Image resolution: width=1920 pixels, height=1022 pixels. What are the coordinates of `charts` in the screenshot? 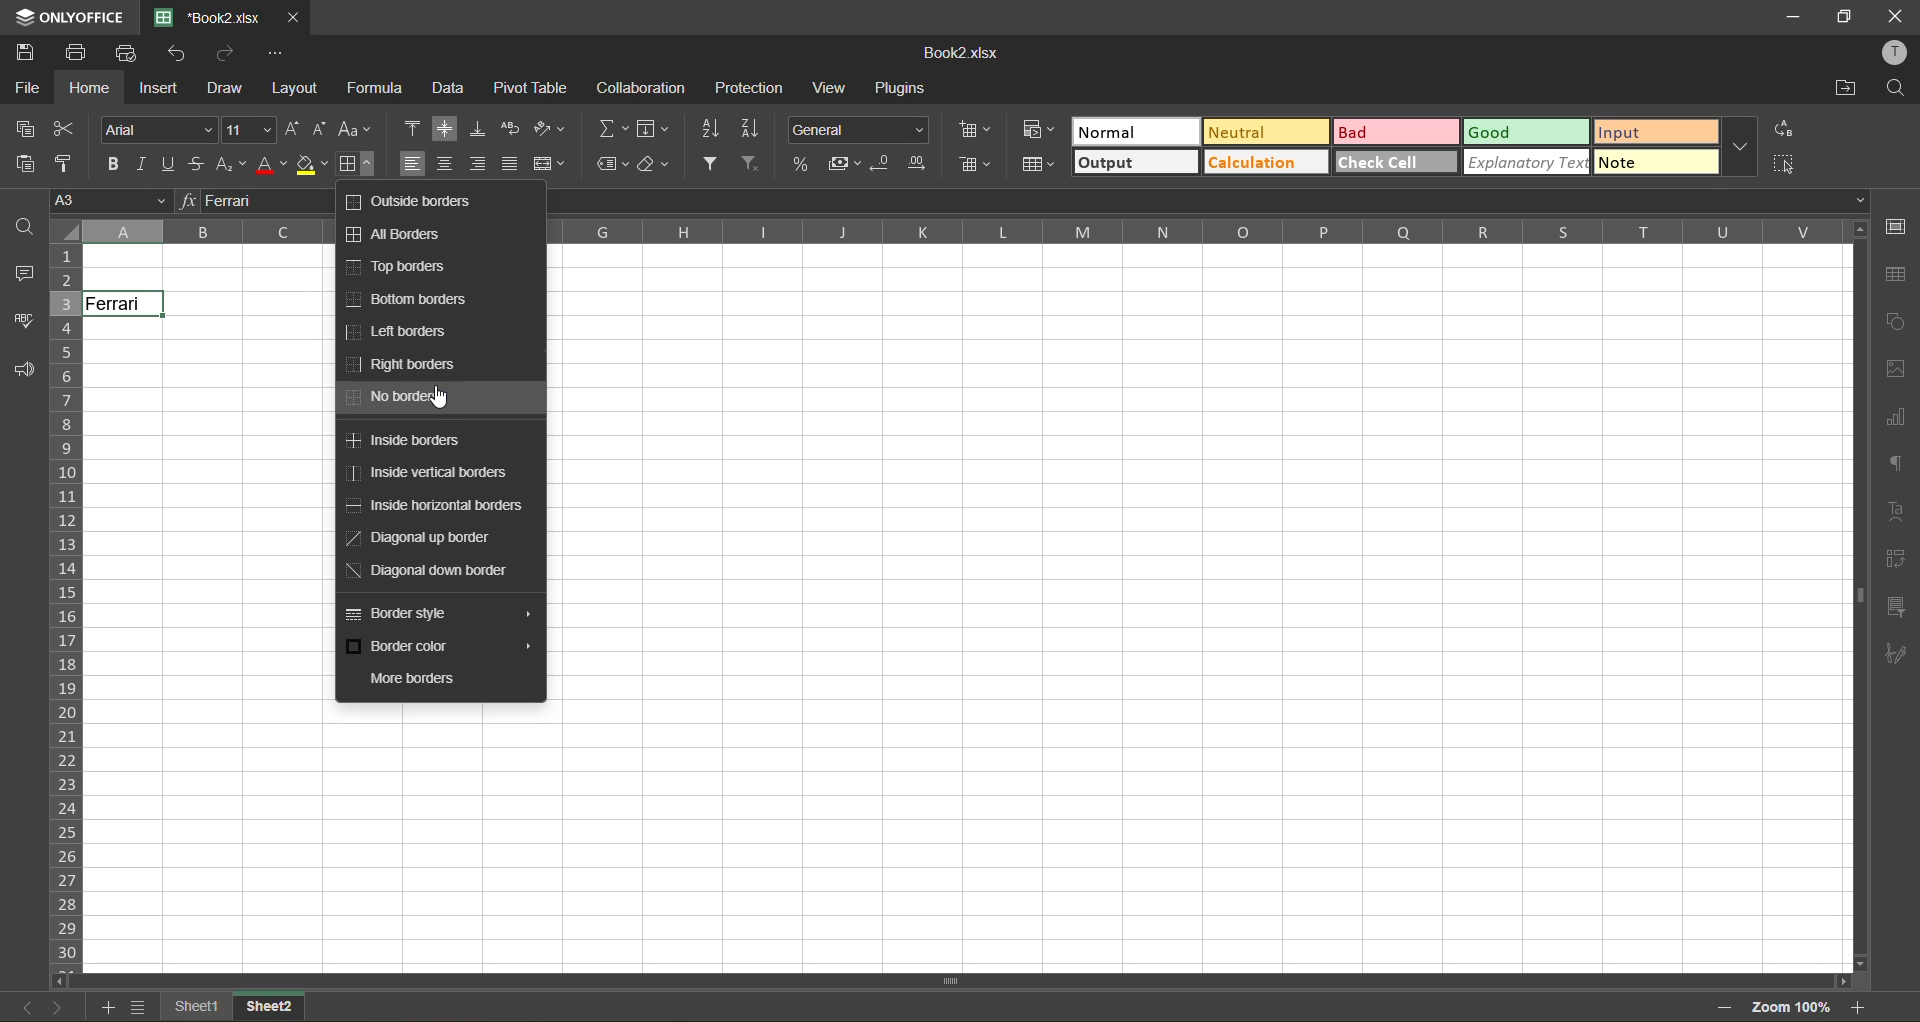 It's located at (1895, 418).